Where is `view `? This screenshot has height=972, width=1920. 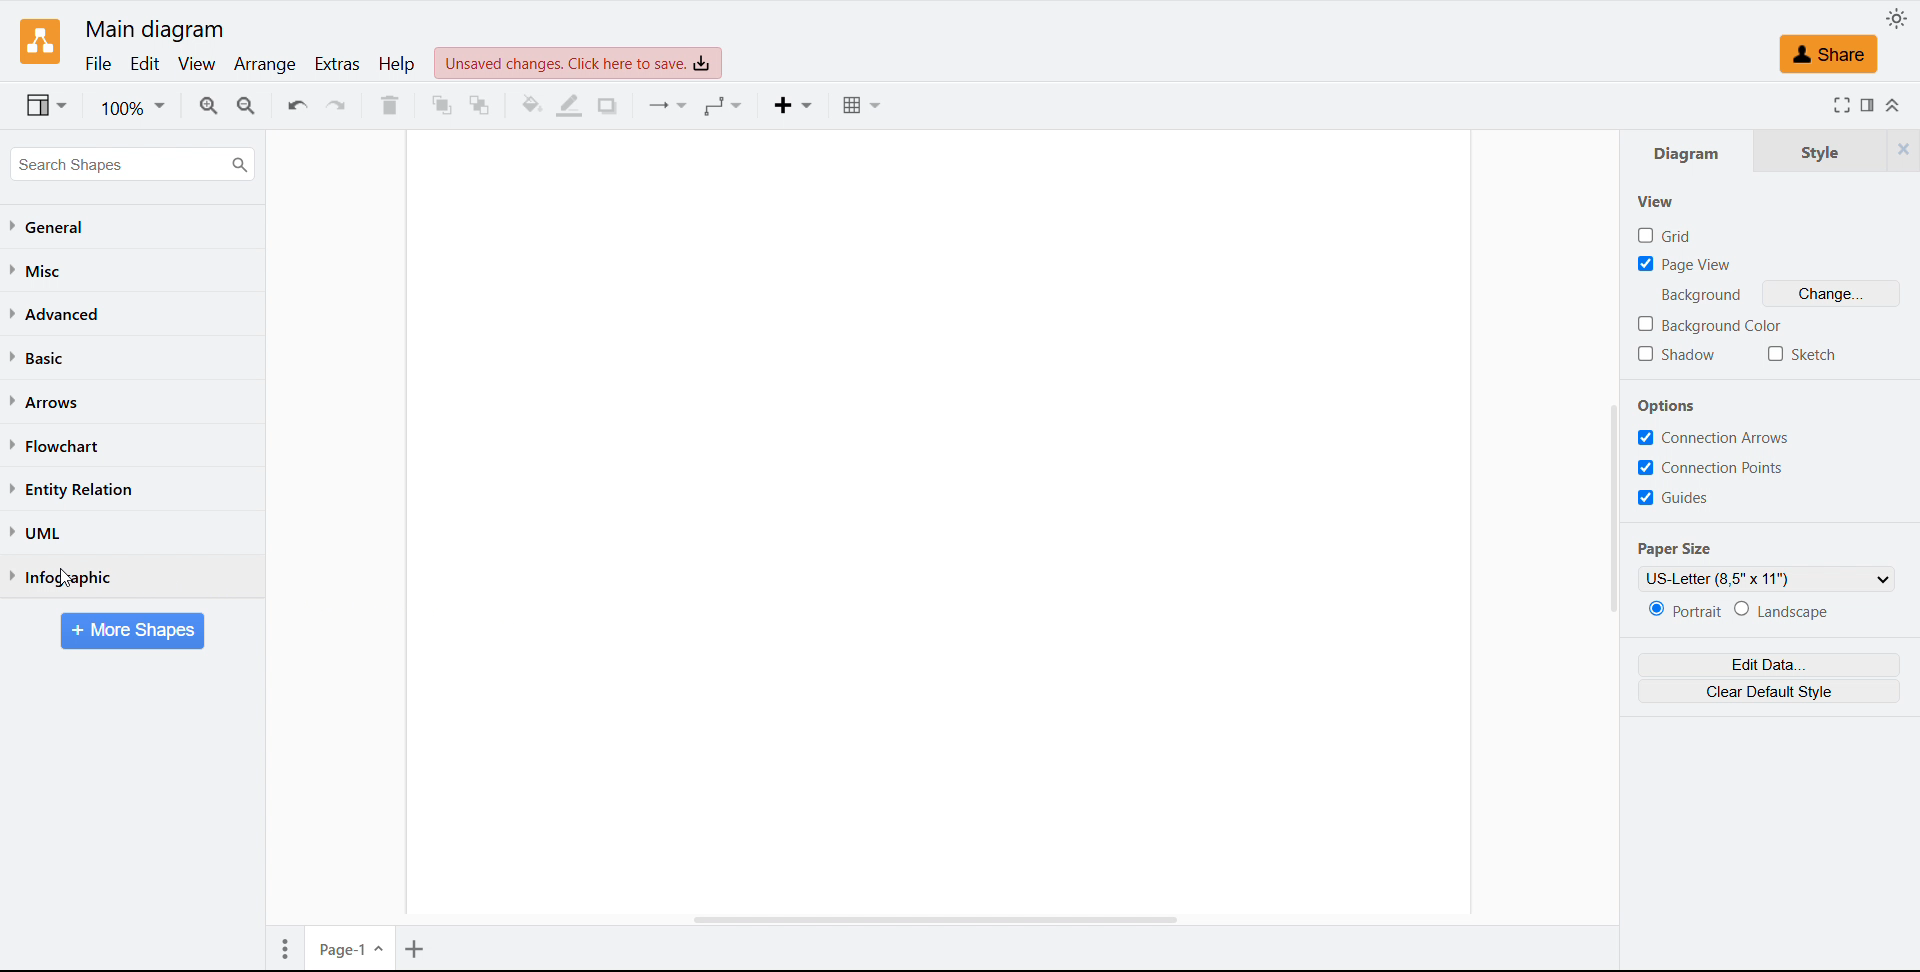 view  is located at coordinates (197, 65).